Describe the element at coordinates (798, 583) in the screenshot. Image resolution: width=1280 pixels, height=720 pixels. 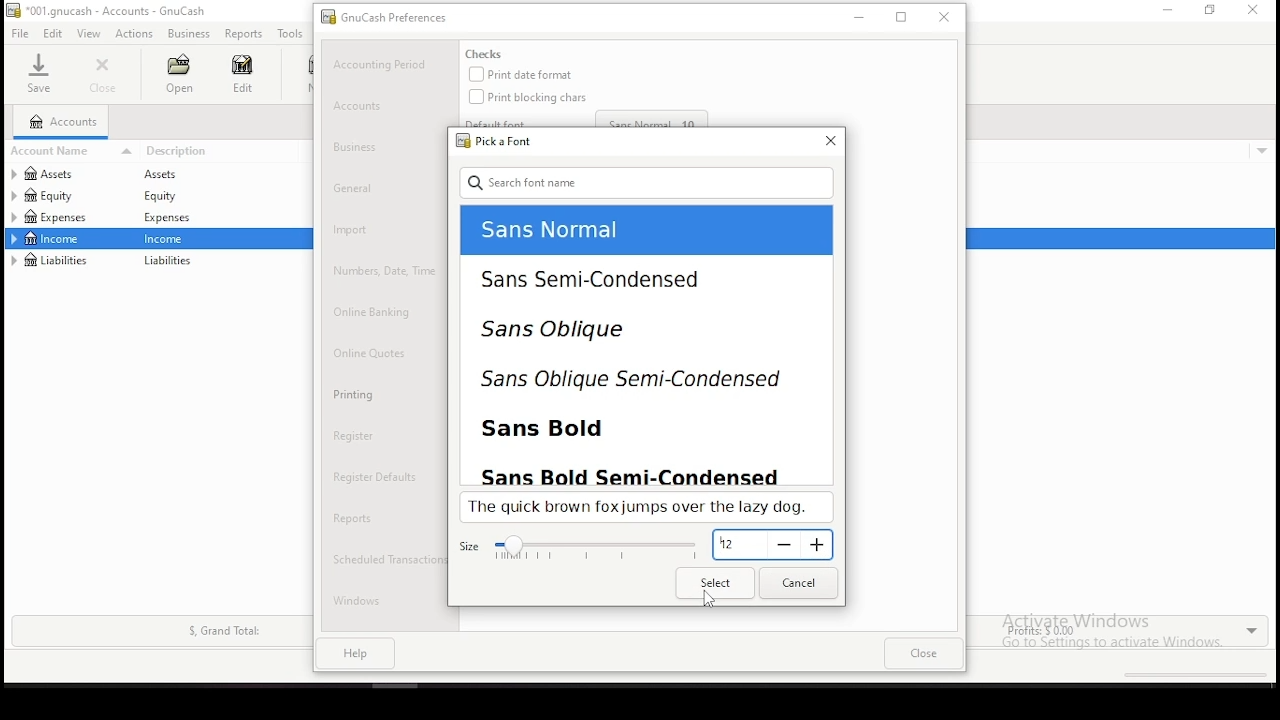
I see `cancel` at that location.